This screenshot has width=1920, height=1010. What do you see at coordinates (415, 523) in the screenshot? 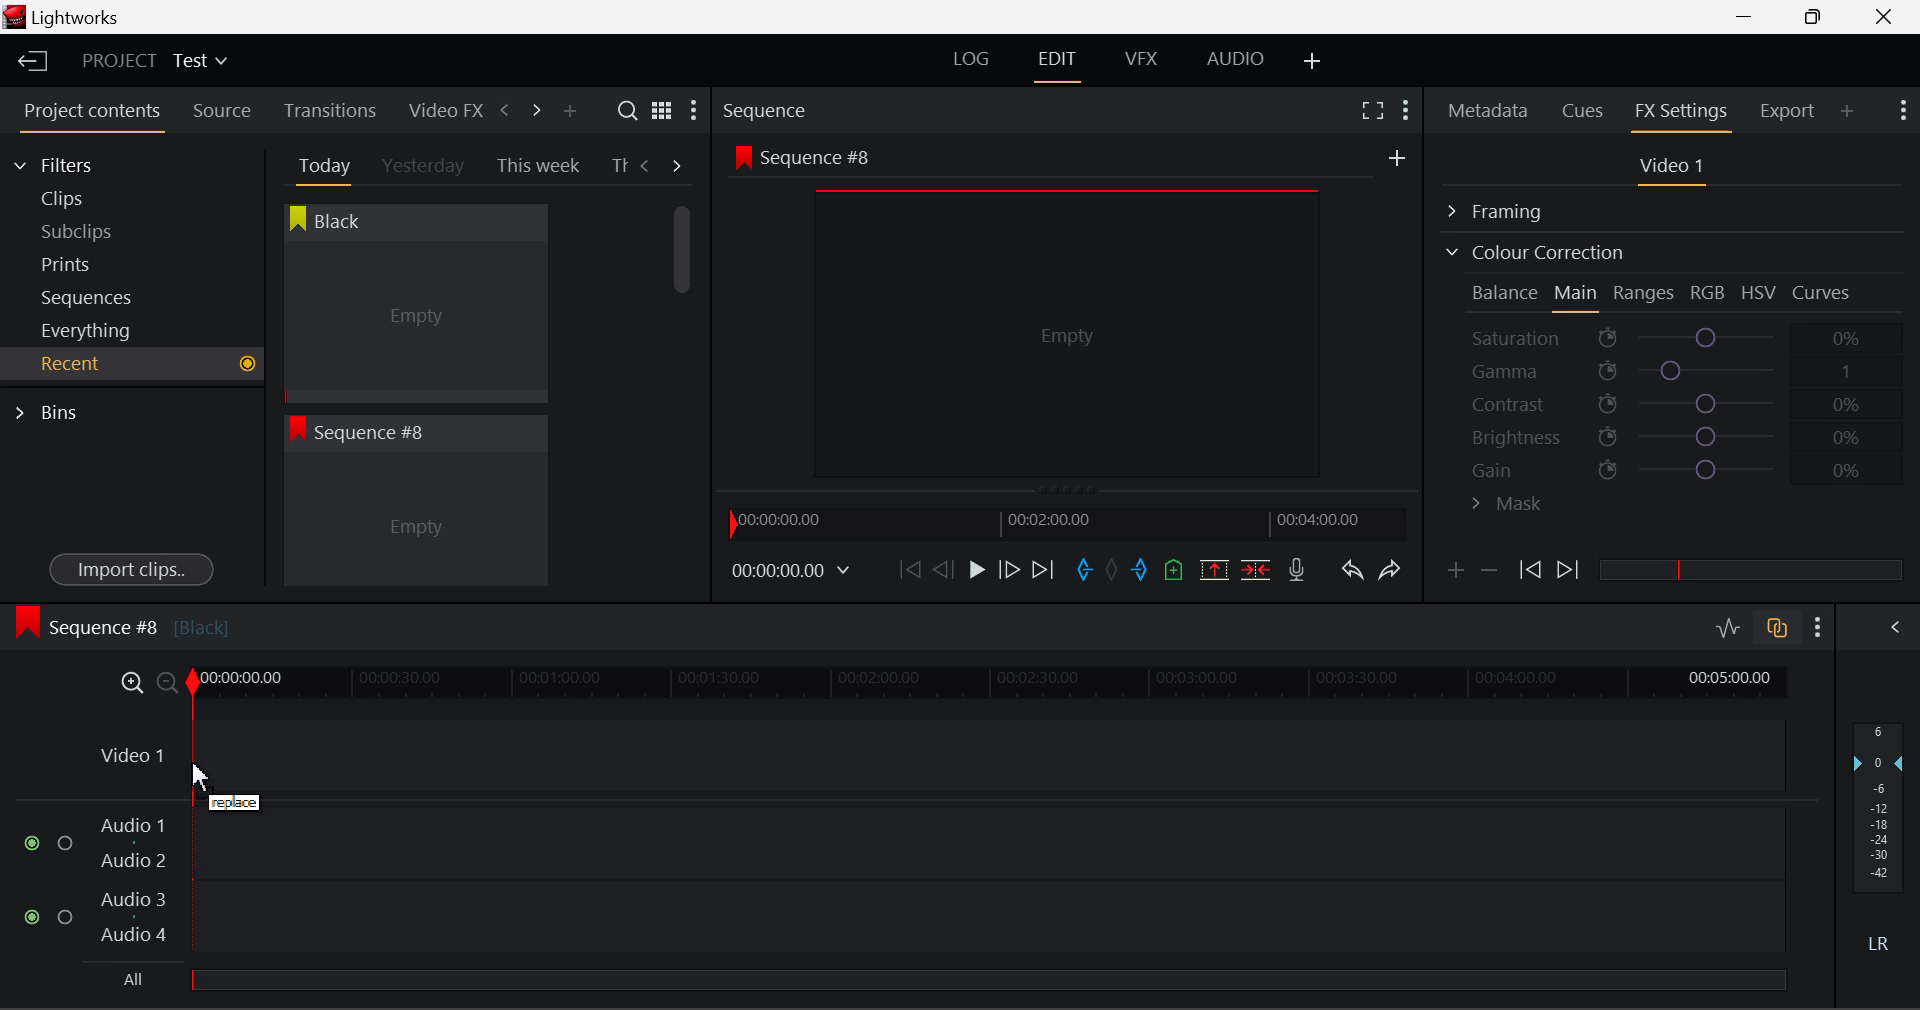
I see `Recent Clip` at bounding box center [415, 523].